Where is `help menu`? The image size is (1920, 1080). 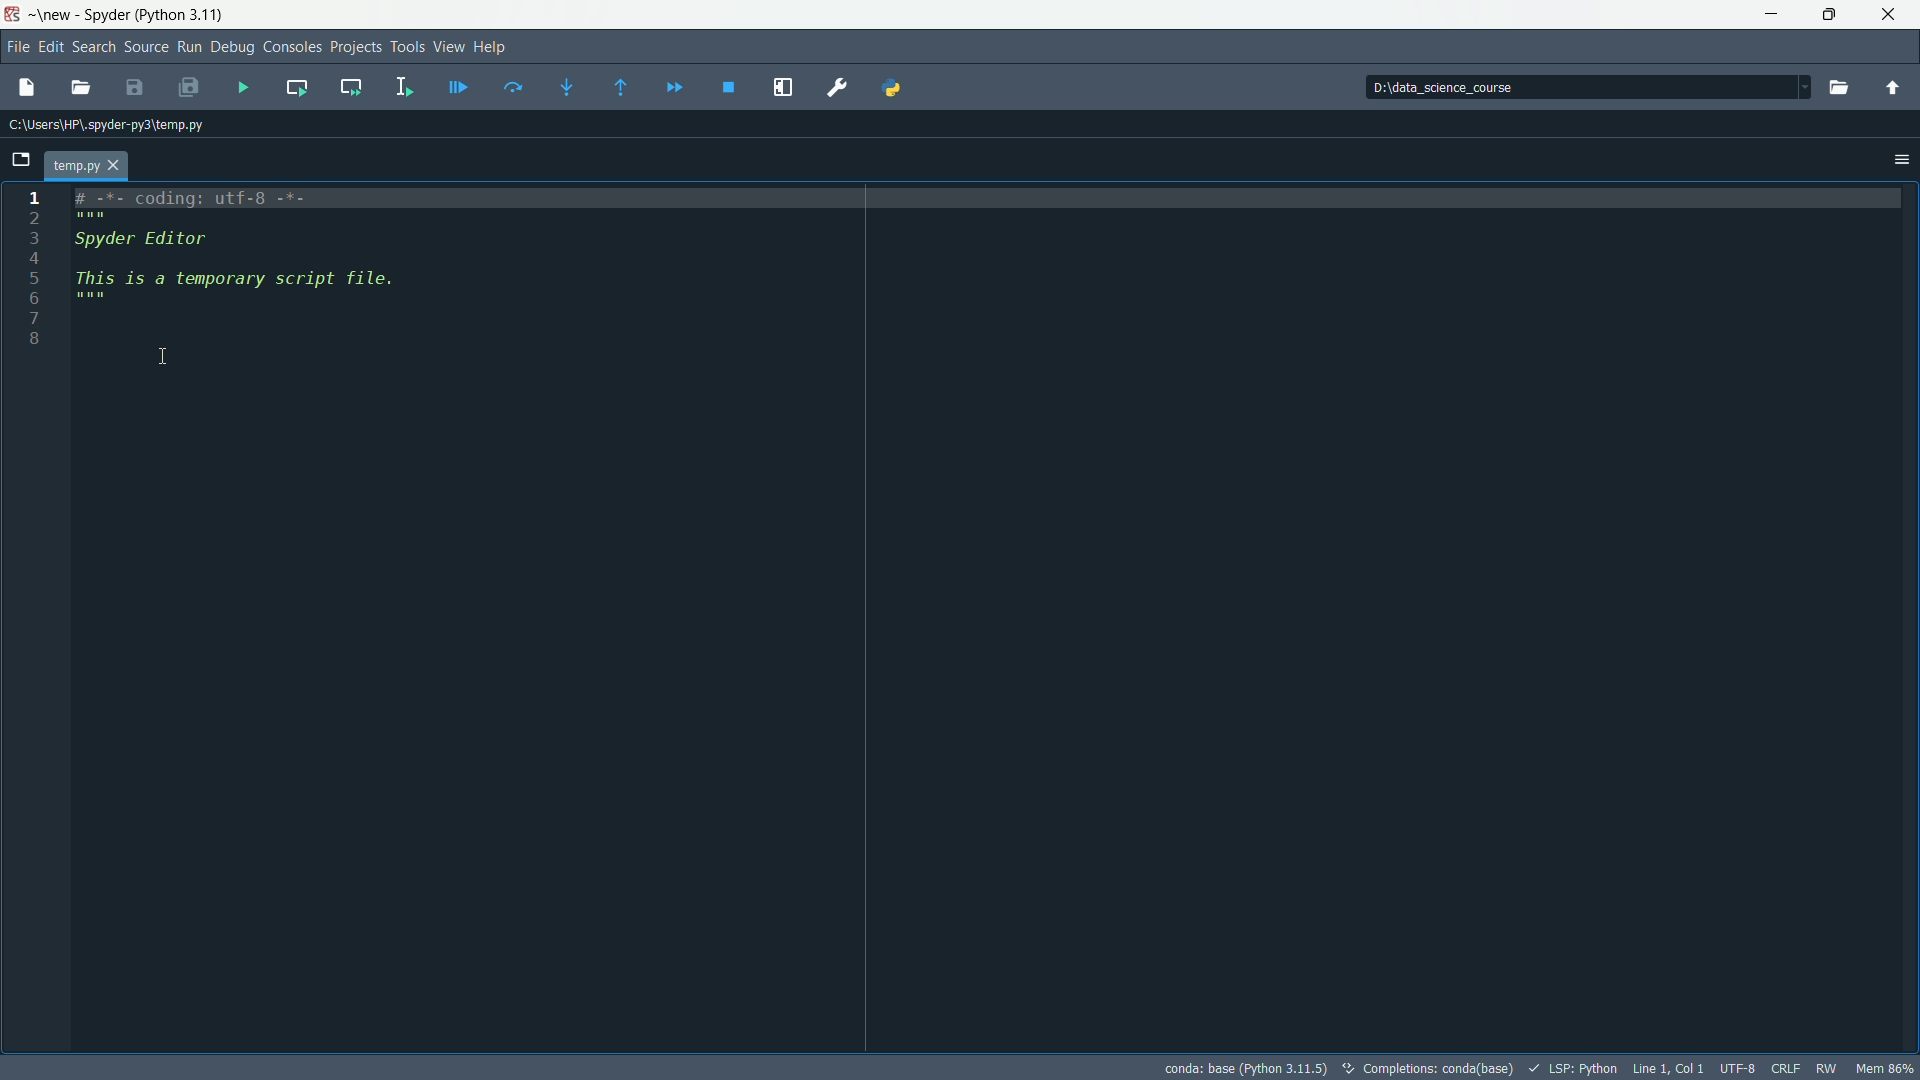 help menu is located at coordinates (494, 47).